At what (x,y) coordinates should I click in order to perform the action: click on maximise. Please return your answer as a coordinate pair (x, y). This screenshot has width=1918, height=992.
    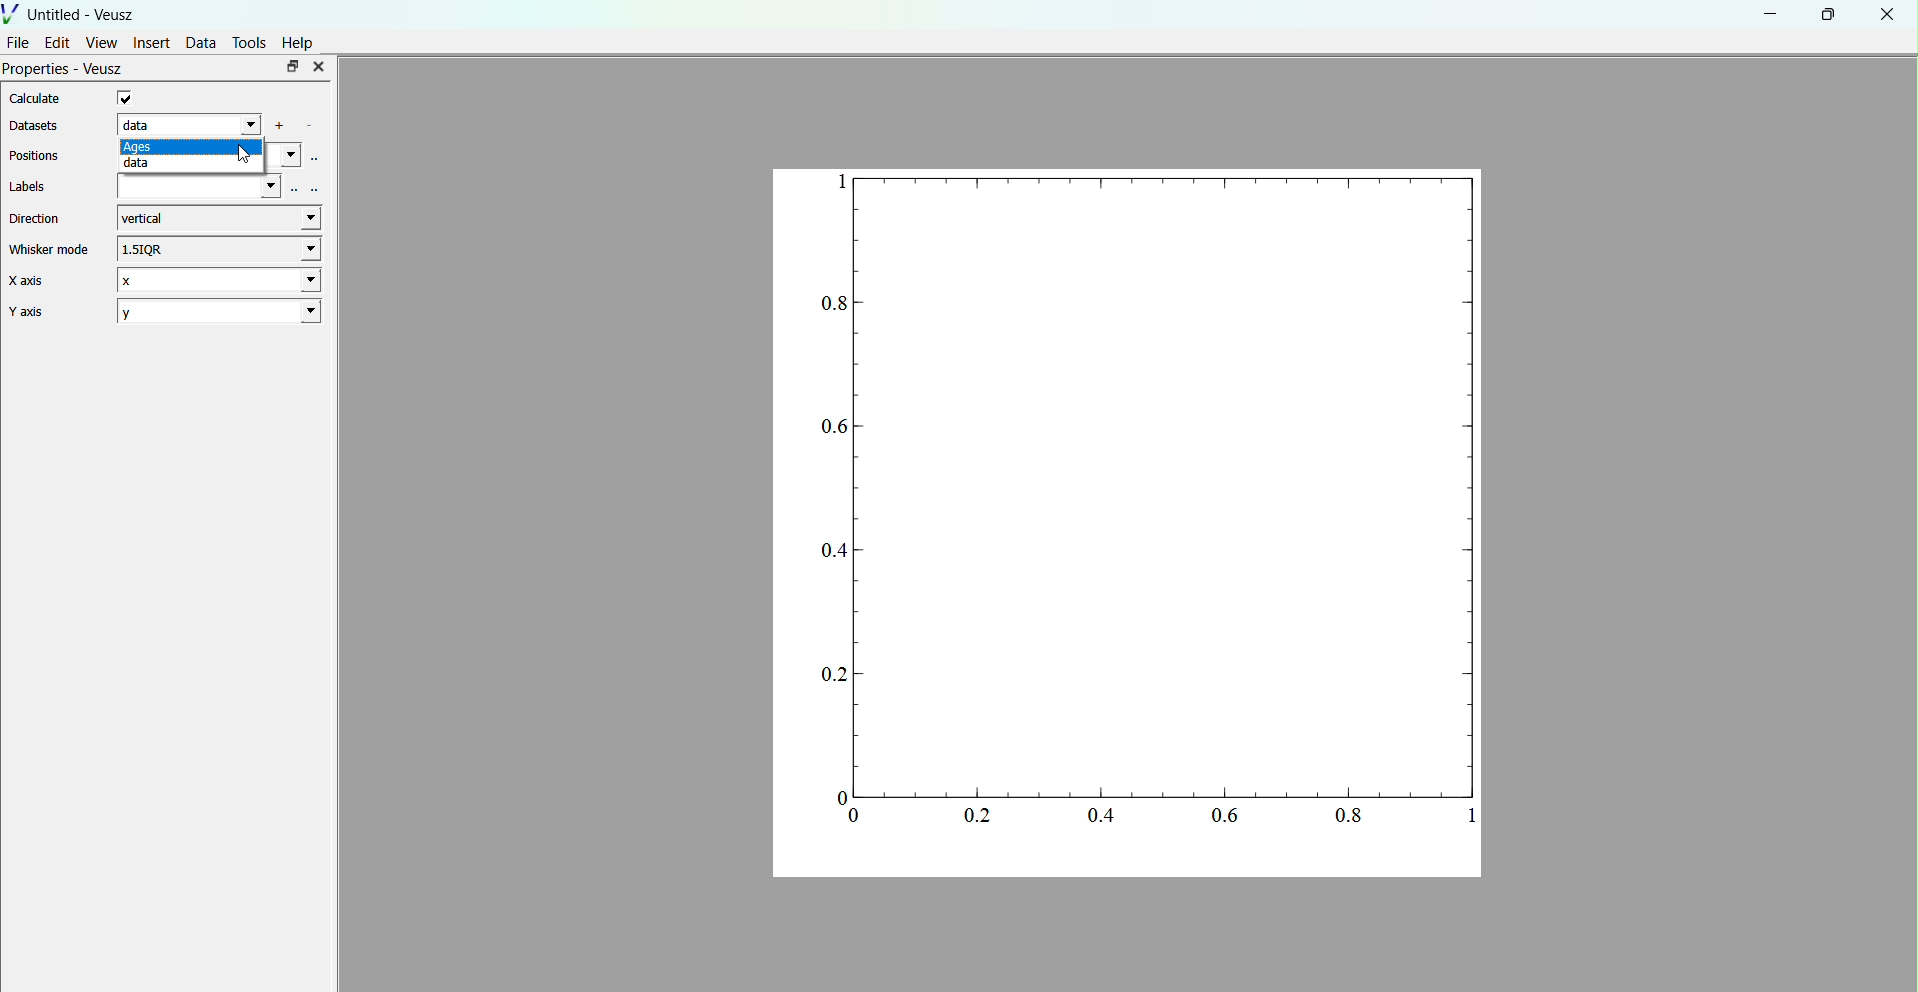
    Looking at the image, I should click on (1824, 14).